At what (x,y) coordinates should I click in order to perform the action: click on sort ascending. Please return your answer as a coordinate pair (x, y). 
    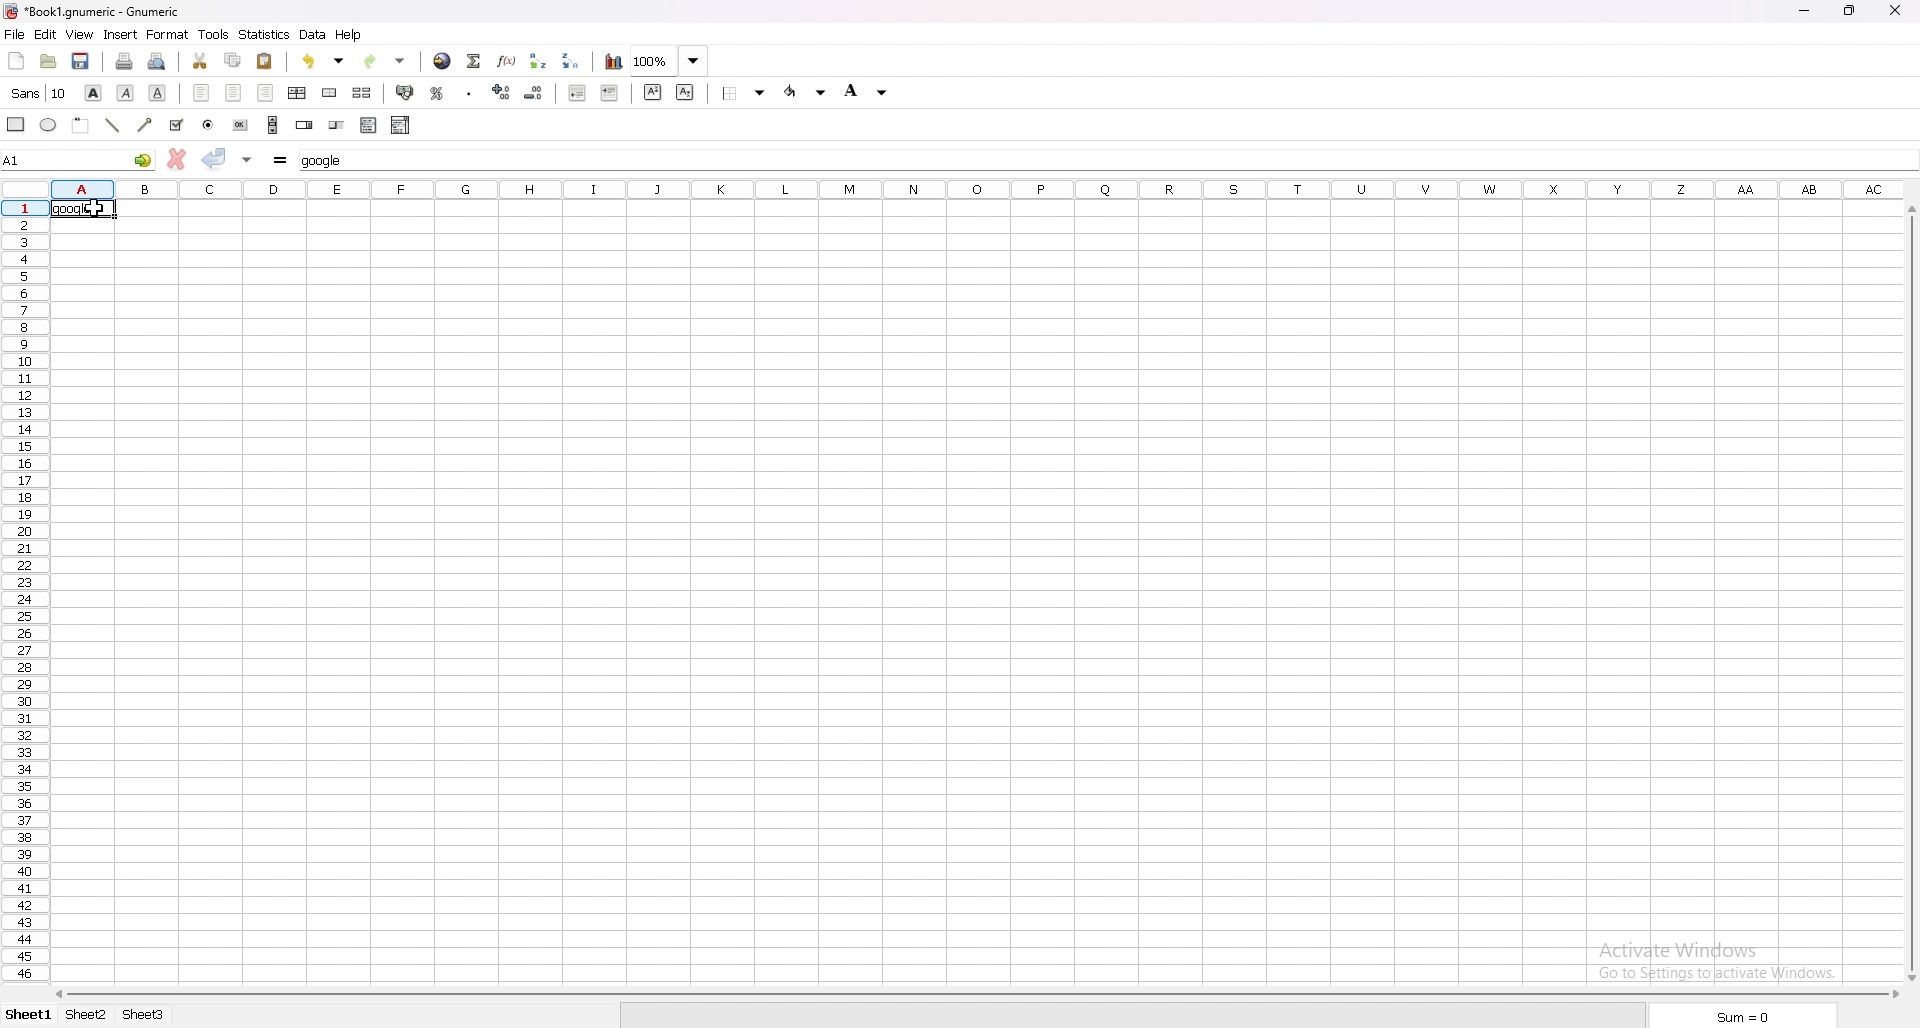
    Looking at the image, I should click on (539, 60).